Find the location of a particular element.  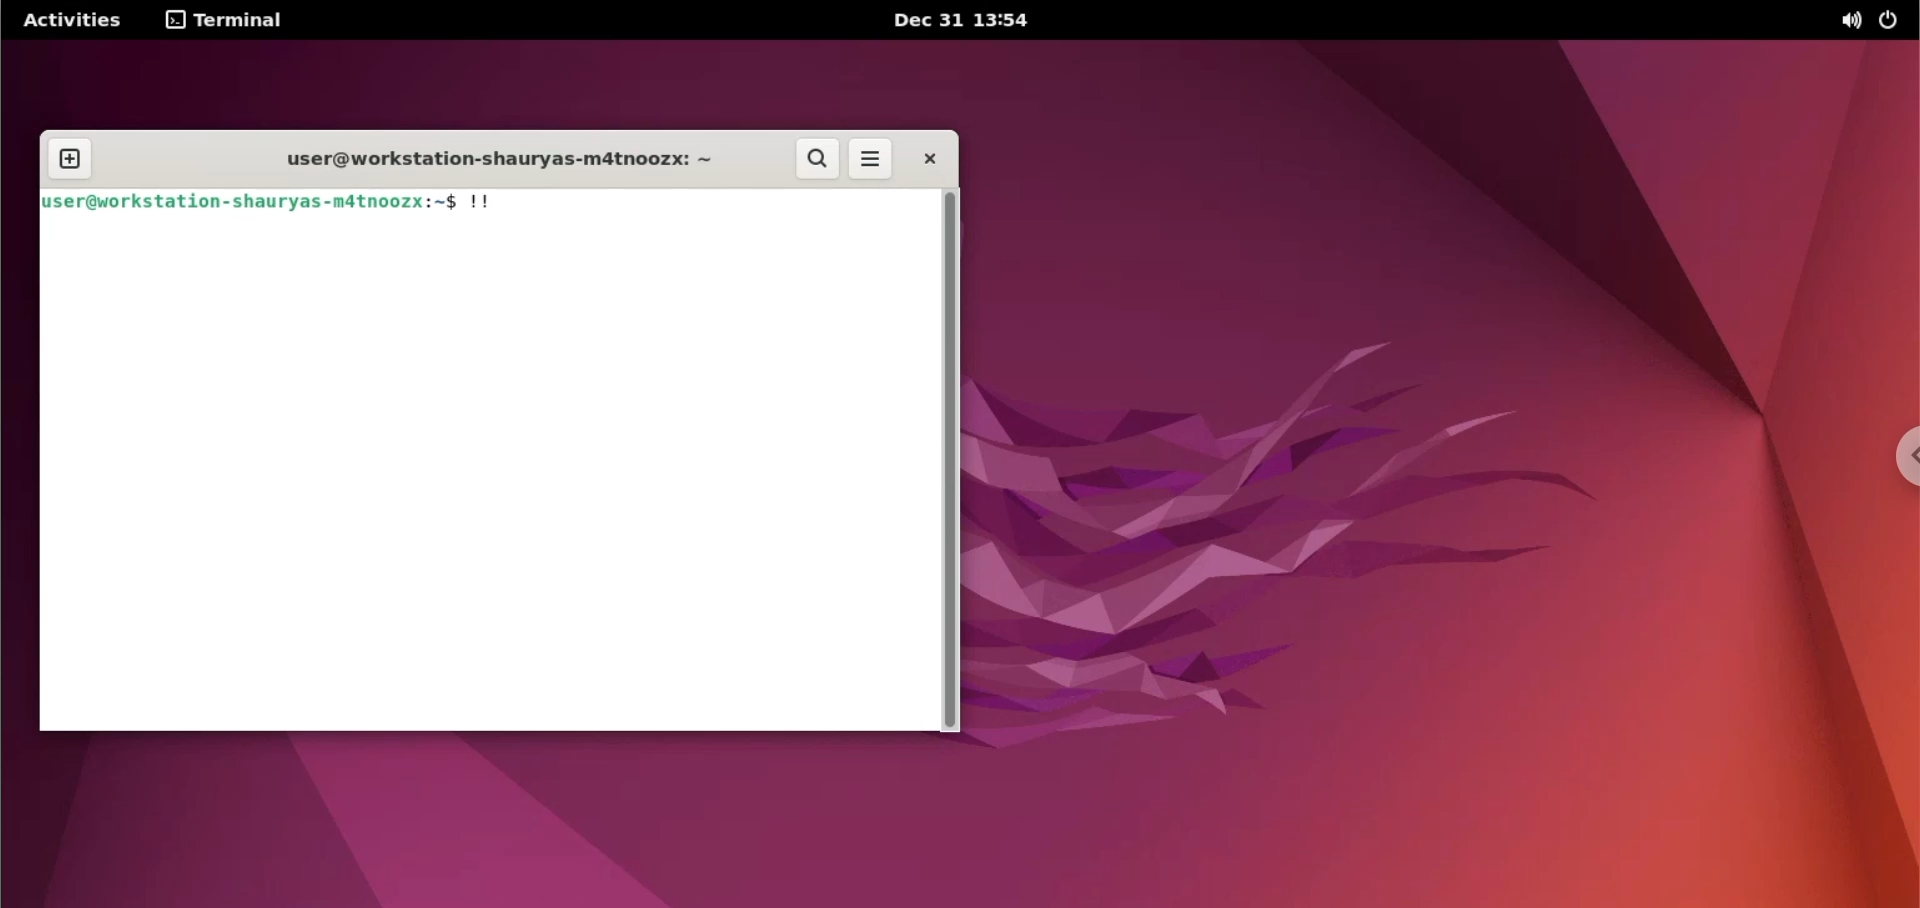

user@workstation -shauryas-m4tnoozx:~$ !! is located at coordinates (286, 205).